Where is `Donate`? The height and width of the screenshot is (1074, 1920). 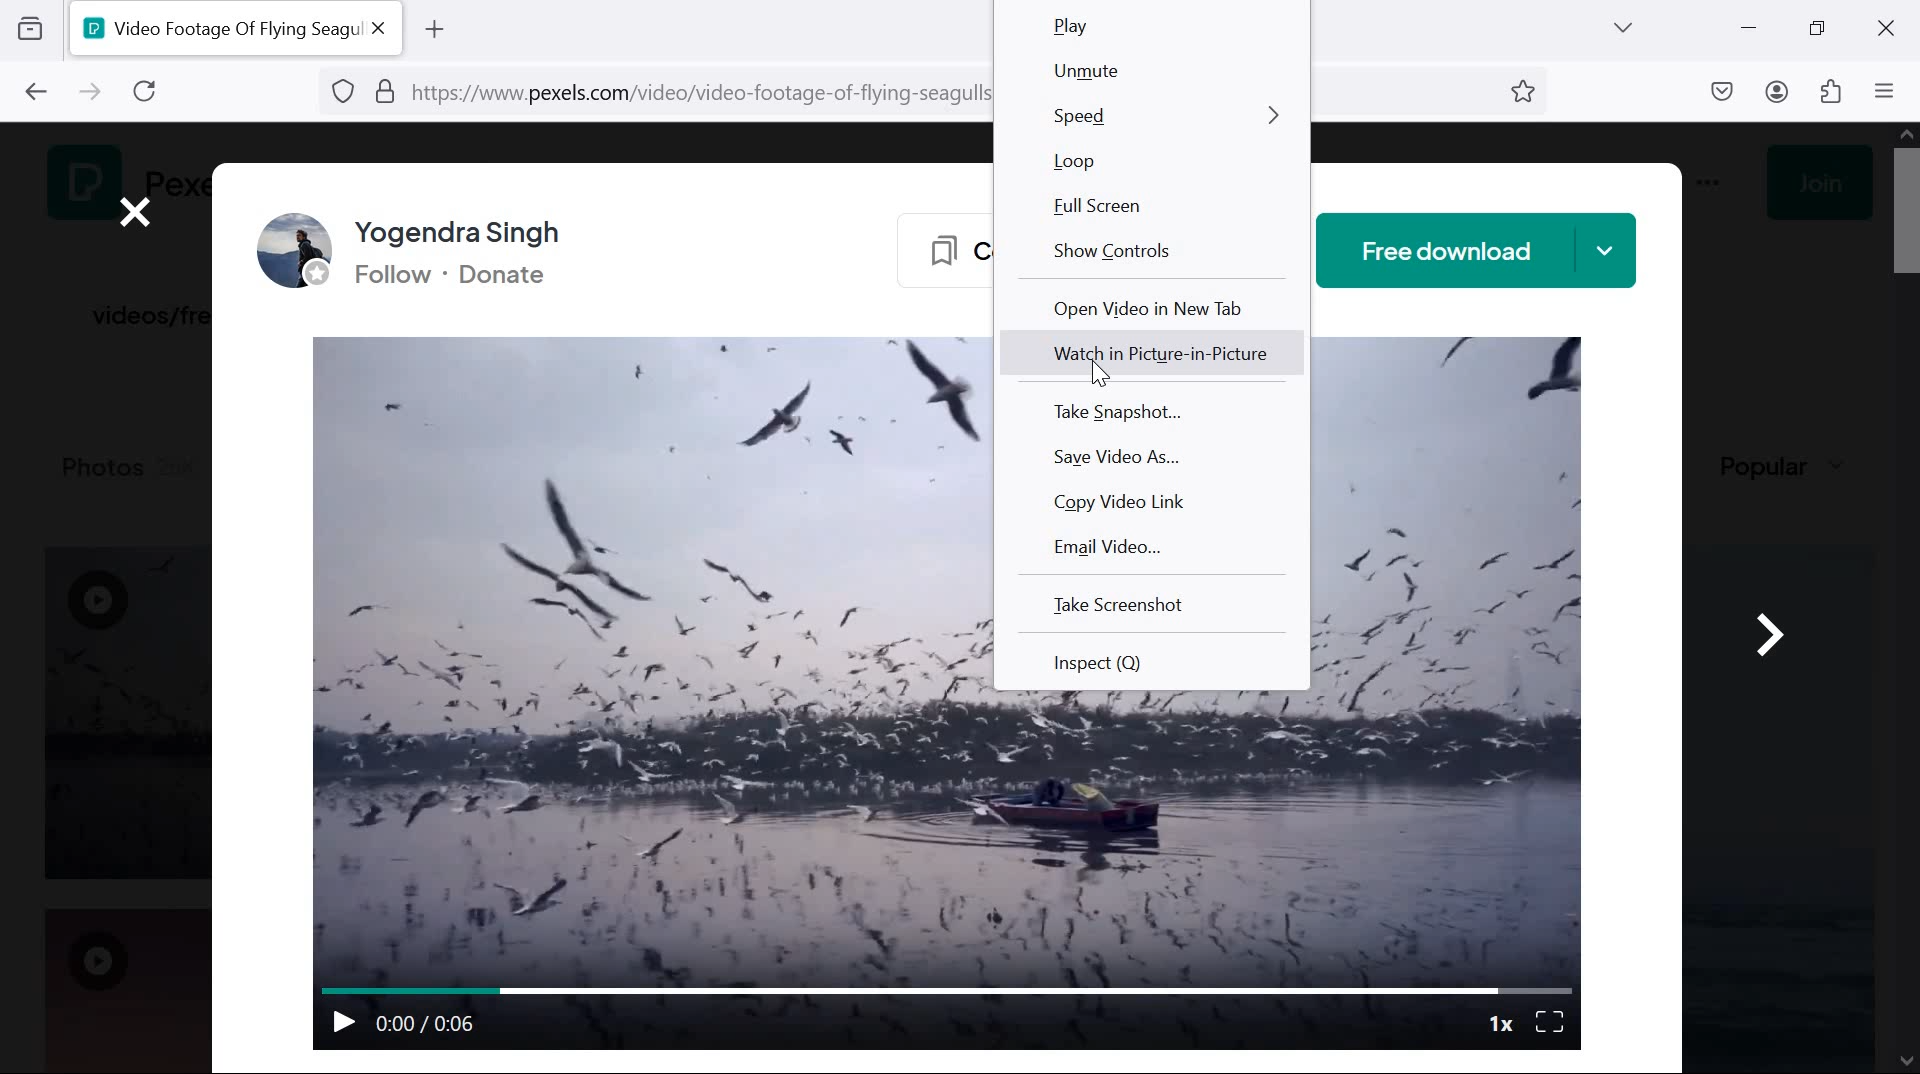
Donate is located at coordinates (515, 278).